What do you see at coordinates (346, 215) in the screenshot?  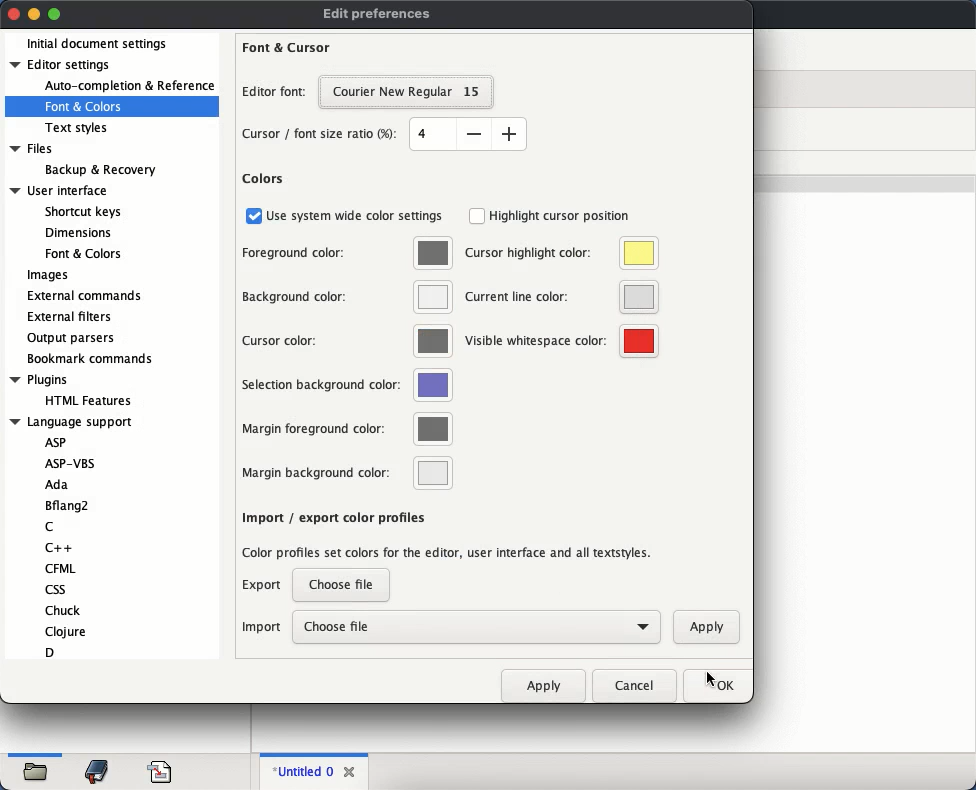 I see `use system wide color settings` at bounding box center [346, 215].